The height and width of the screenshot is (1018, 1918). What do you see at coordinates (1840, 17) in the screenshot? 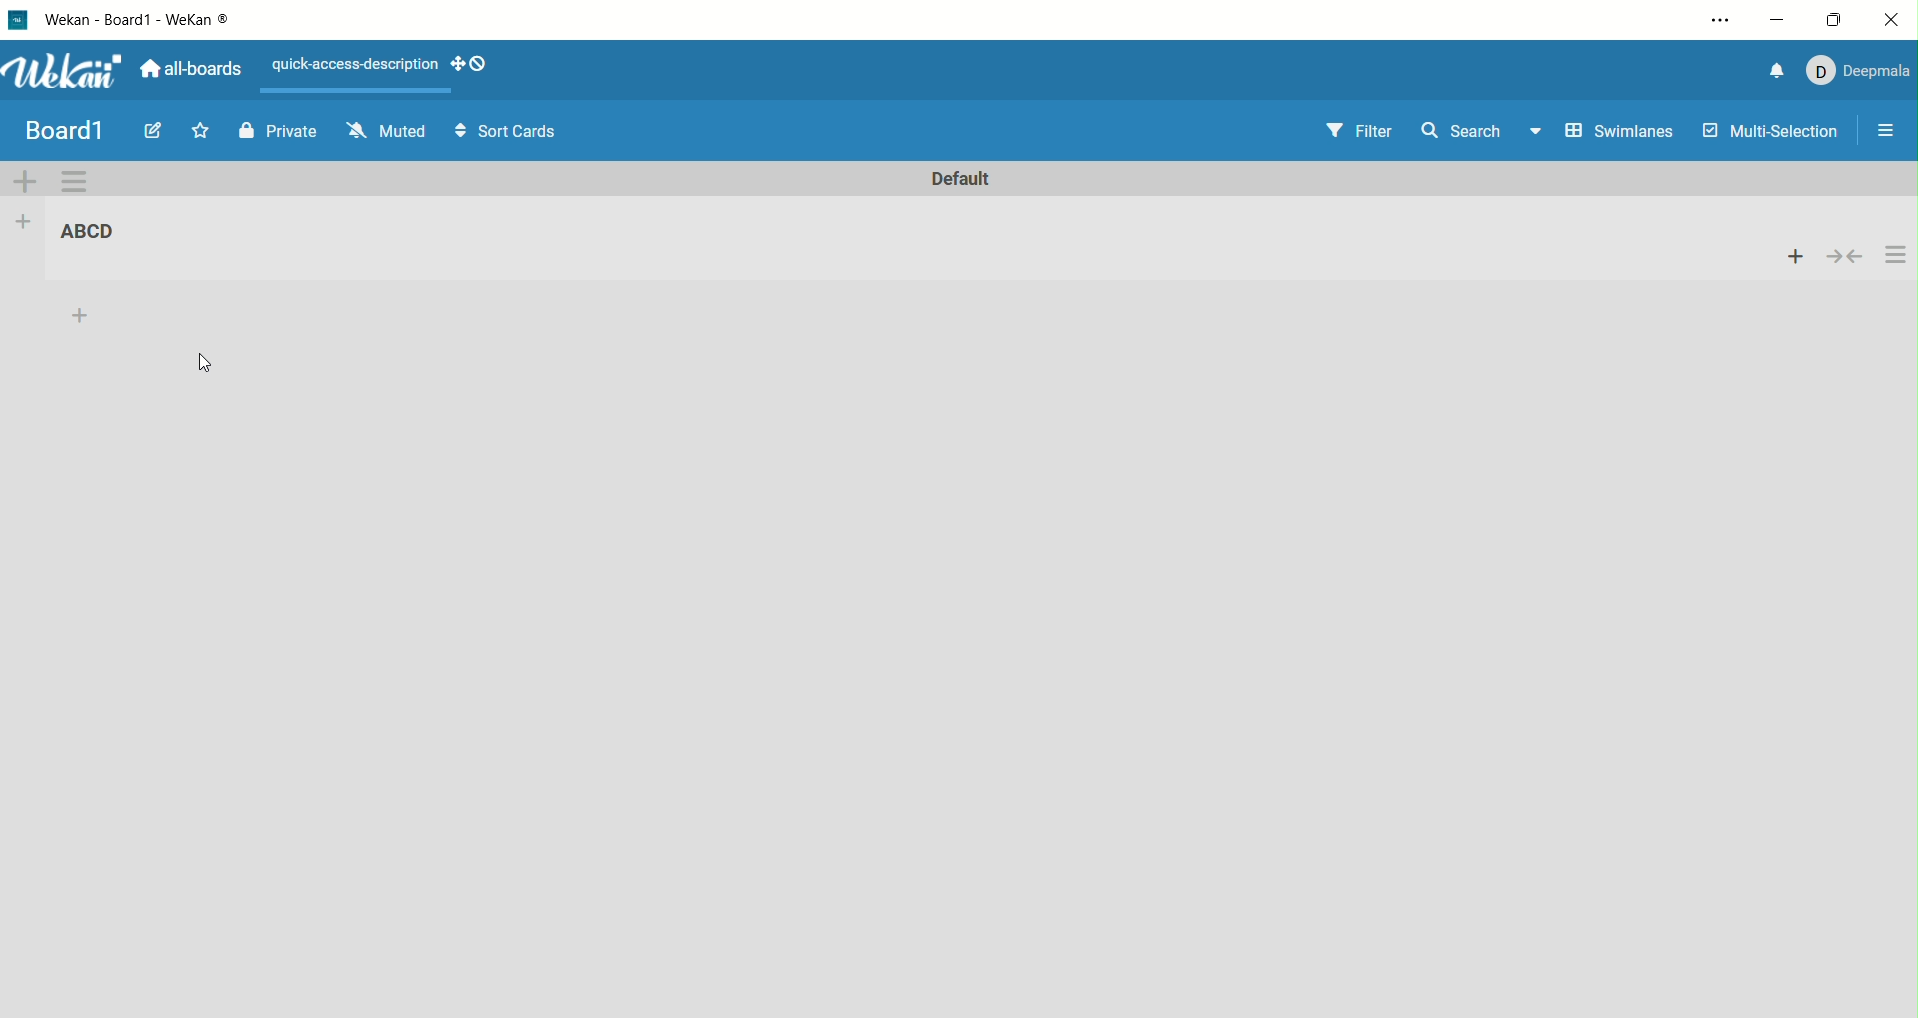
I see `maximize` at bounding box center [1840, 17].